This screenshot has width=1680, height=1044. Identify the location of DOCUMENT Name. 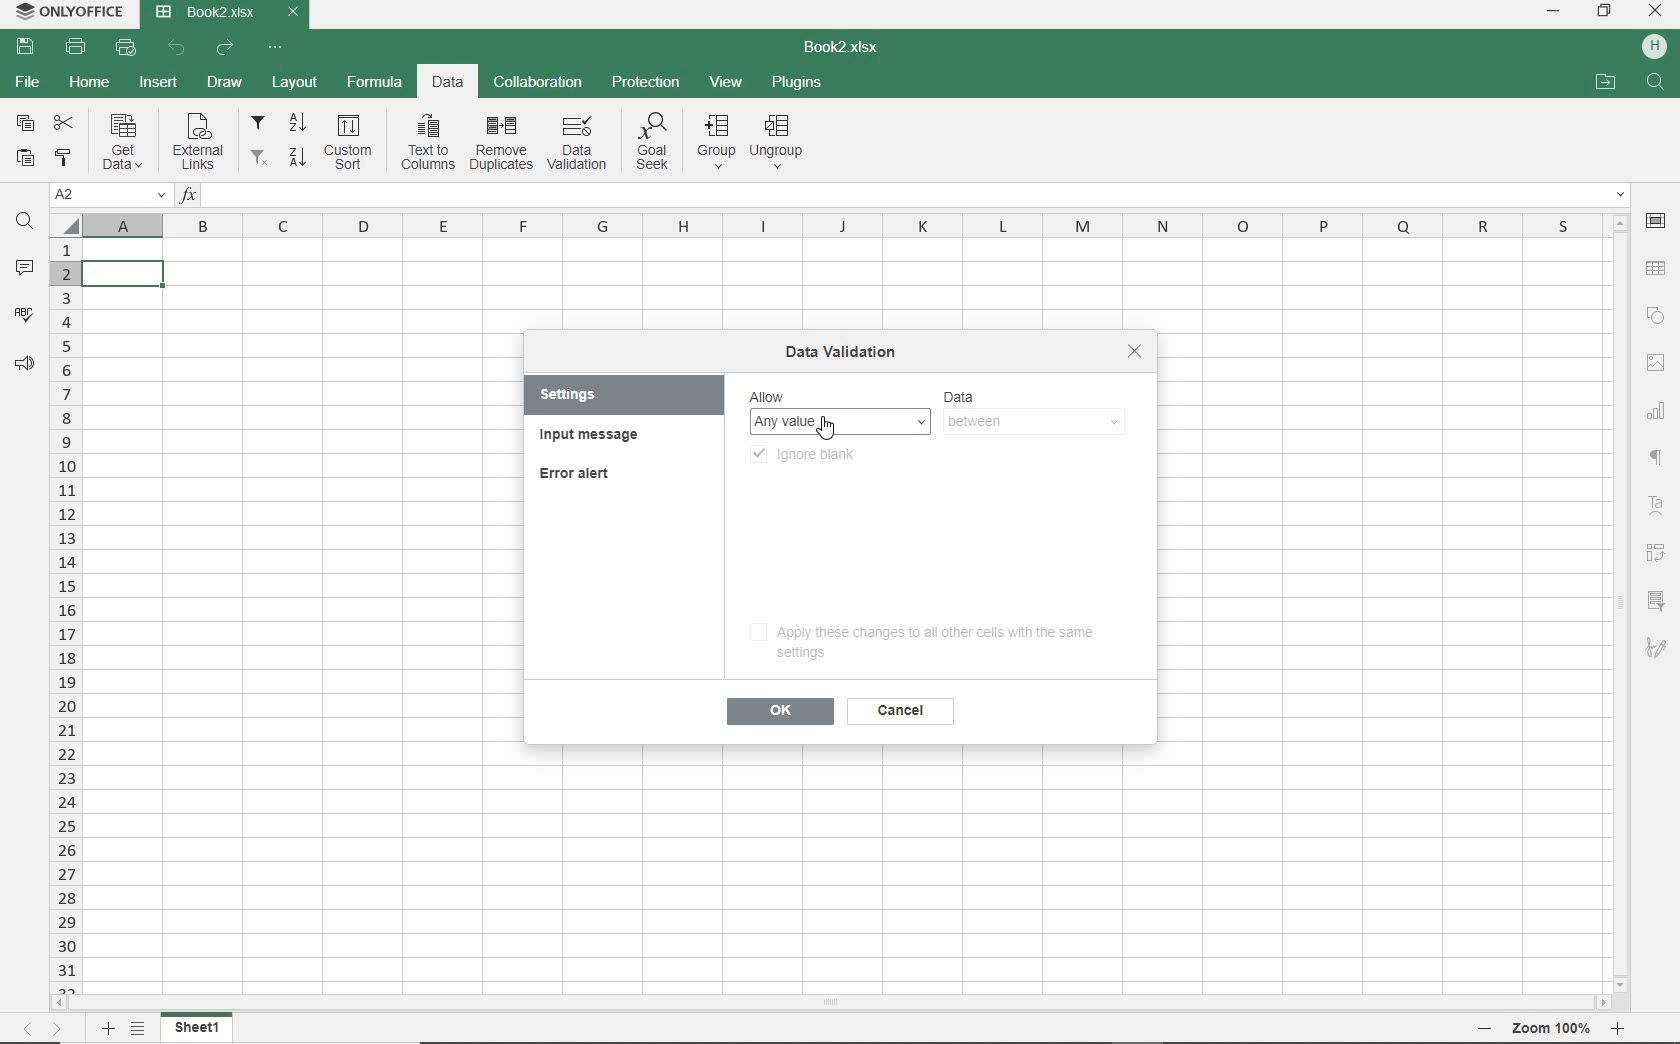
(205, 13).